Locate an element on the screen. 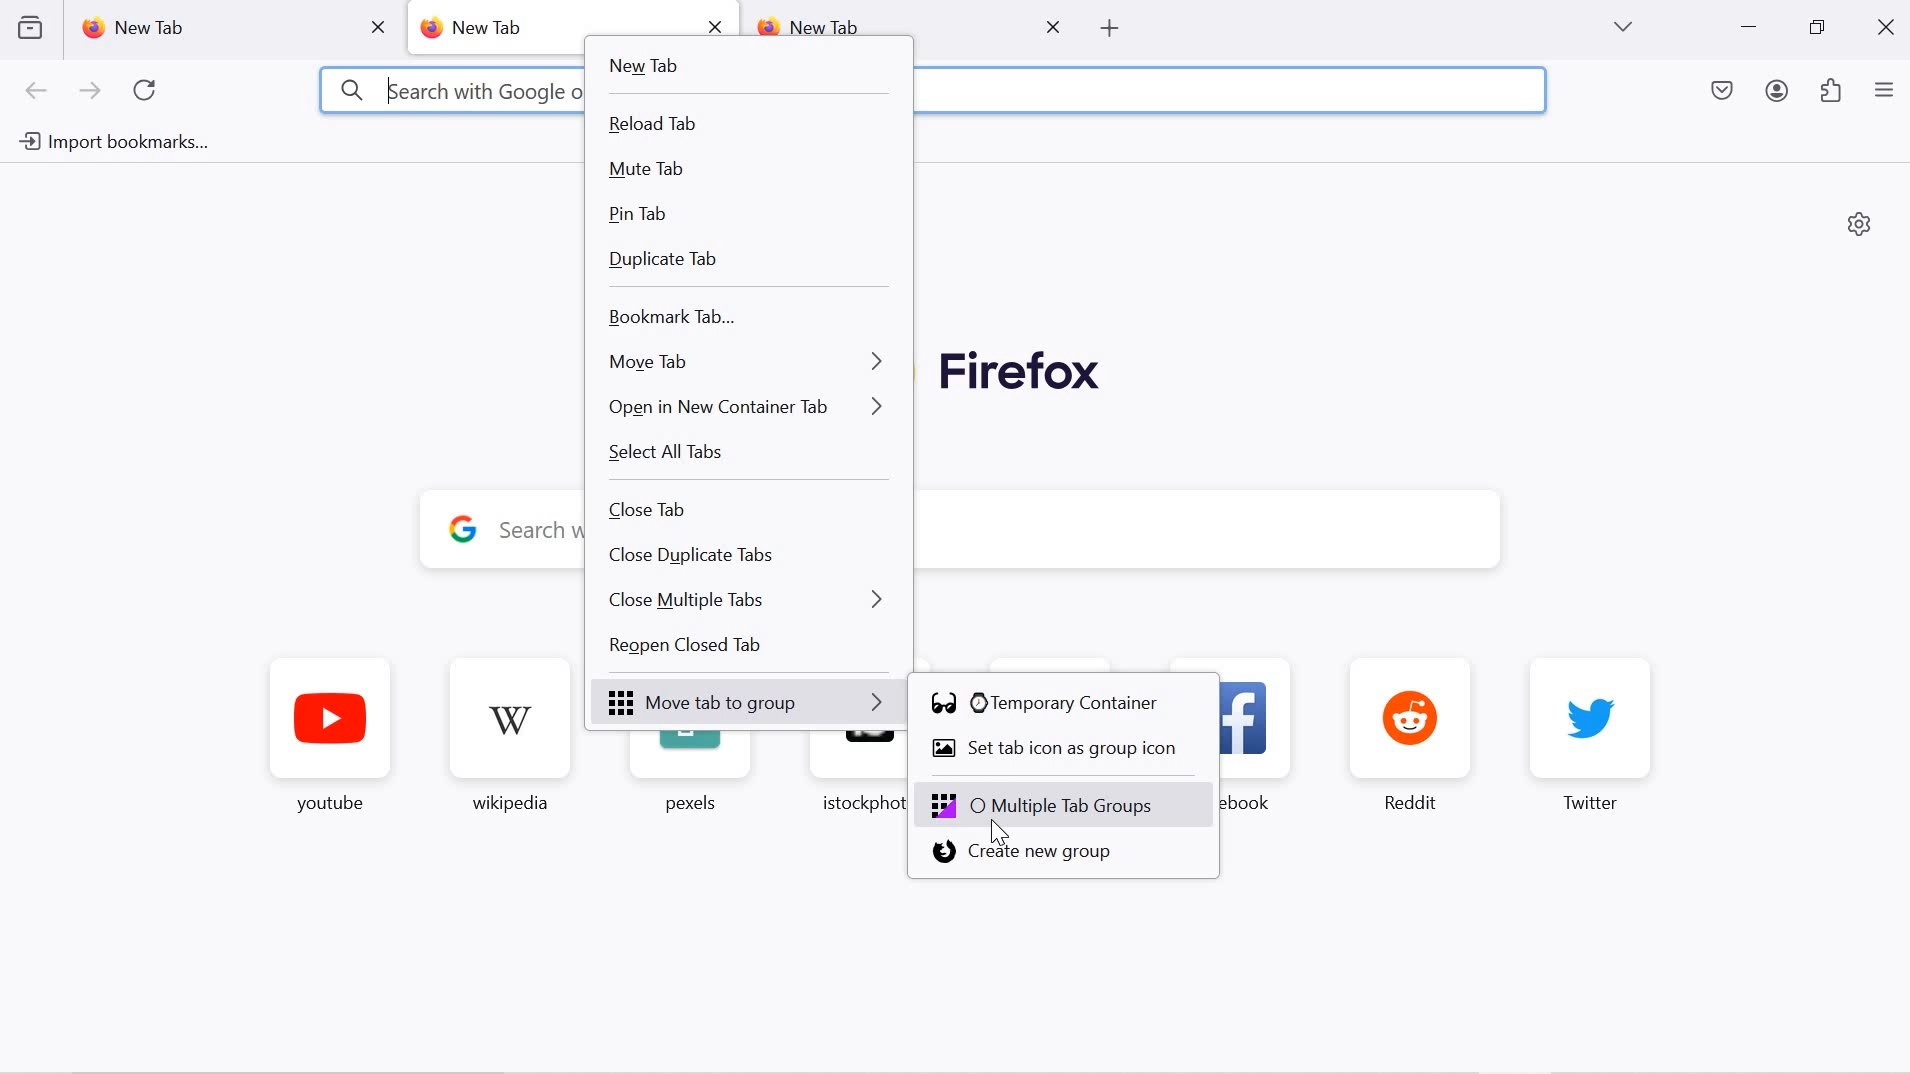 The image size is (1910, 1074). new tab is located at coordinates (889, 19).